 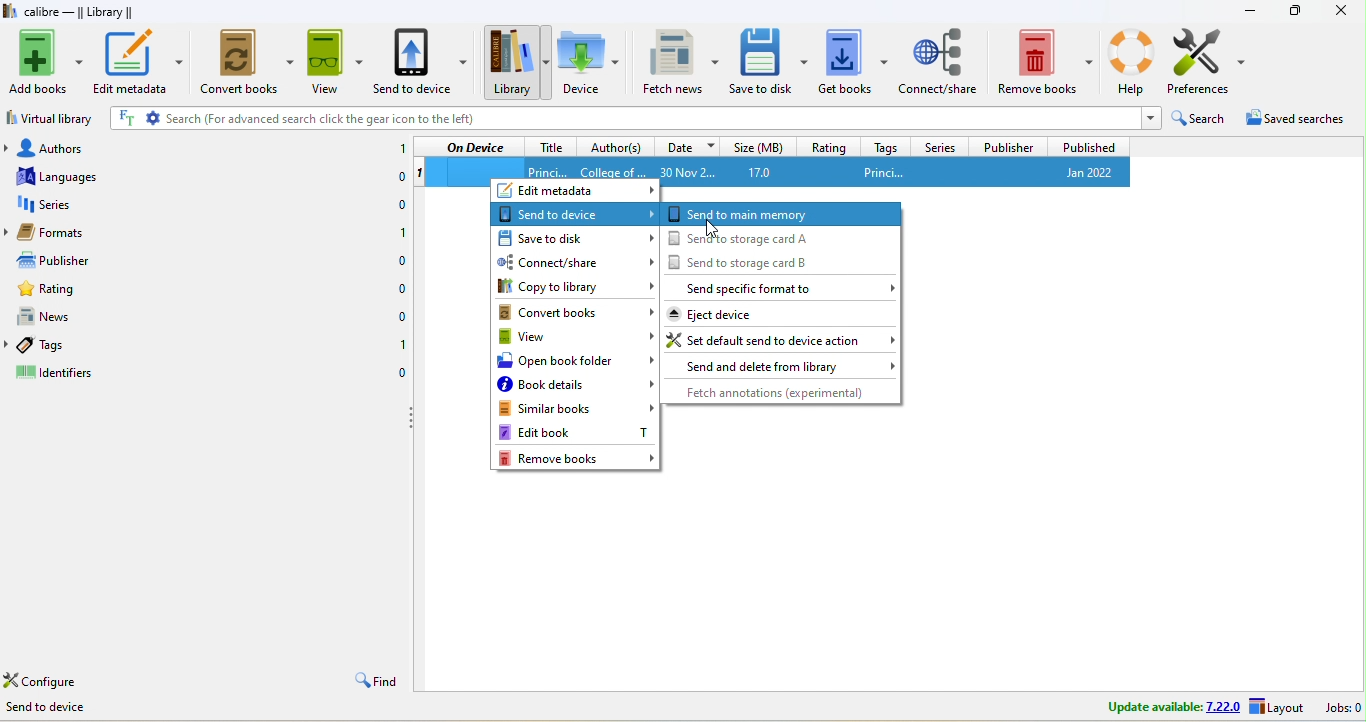 What do you see at coordinates (1209, 62) in the screenshot?
I see `preference` at bounding box center [1209, 62].